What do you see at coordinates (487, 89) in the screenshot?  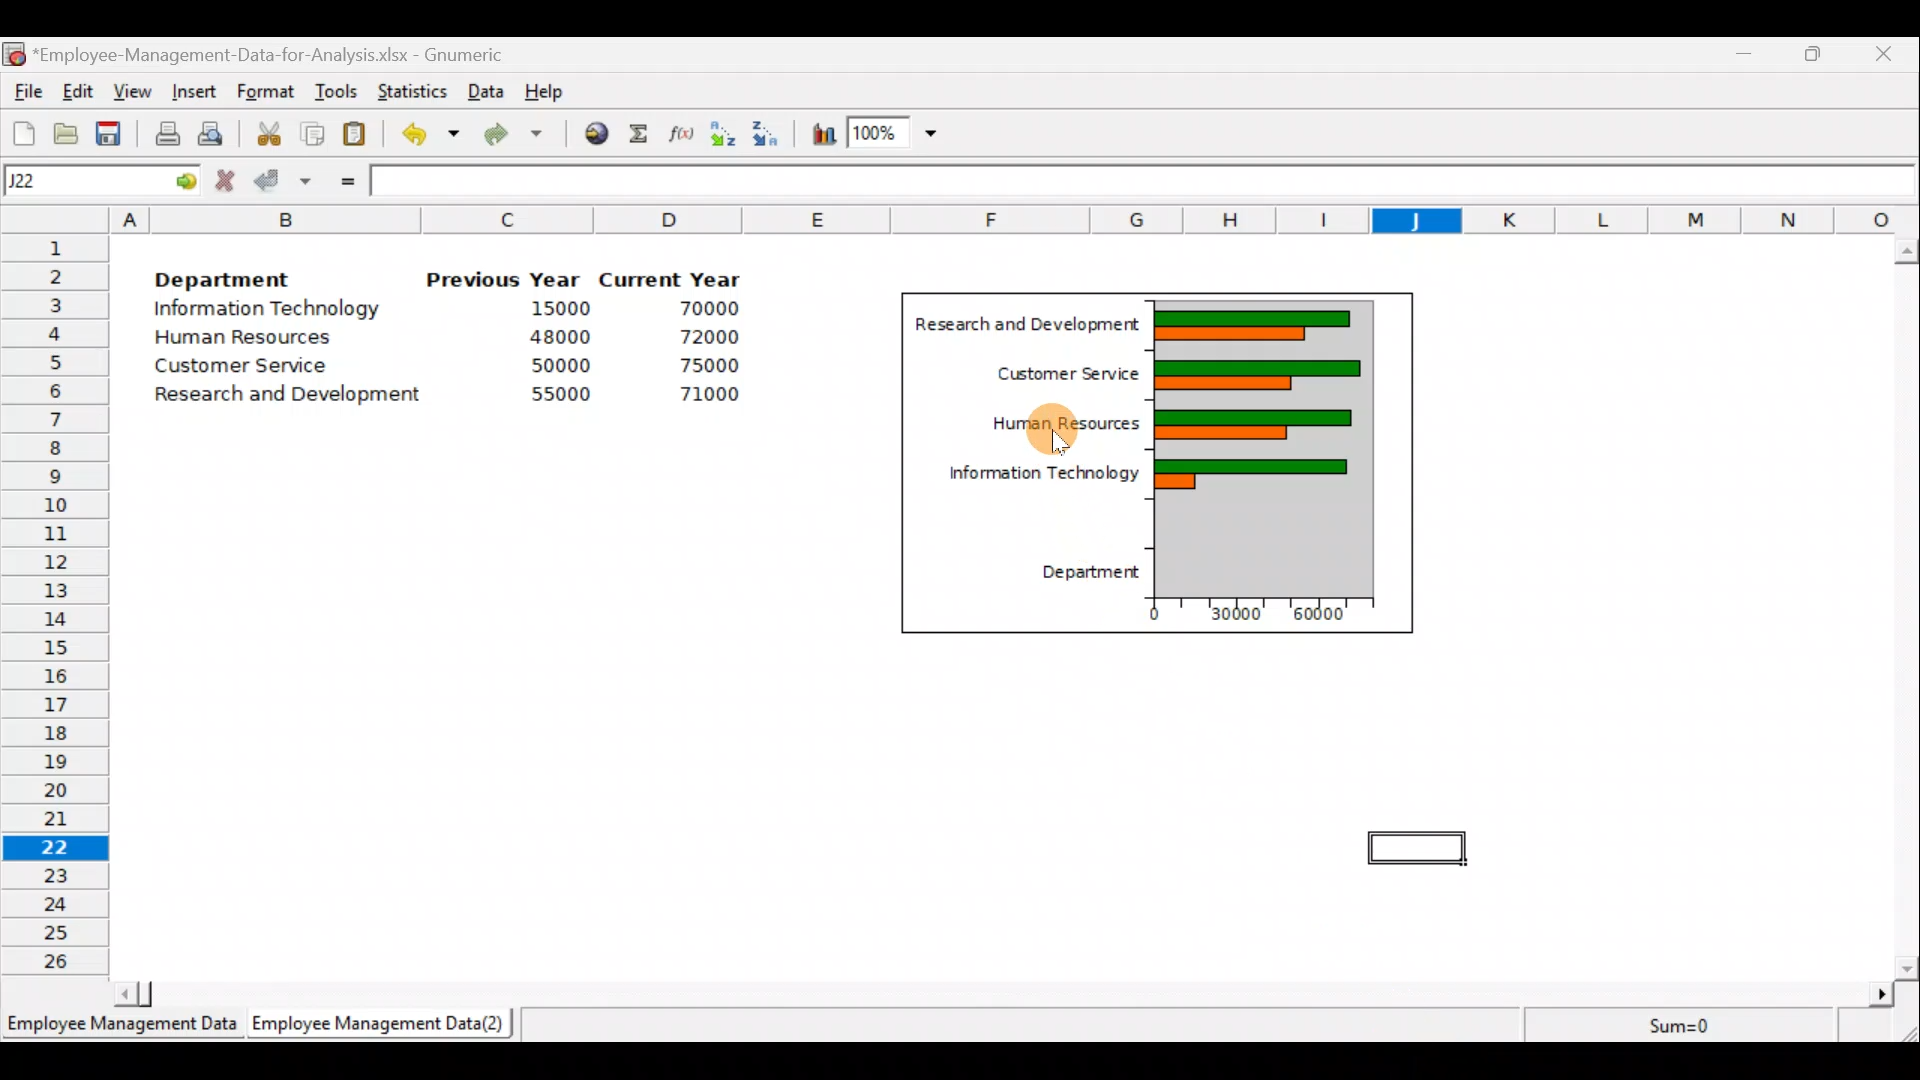 I see `Data` at bounding box center [487, 89].